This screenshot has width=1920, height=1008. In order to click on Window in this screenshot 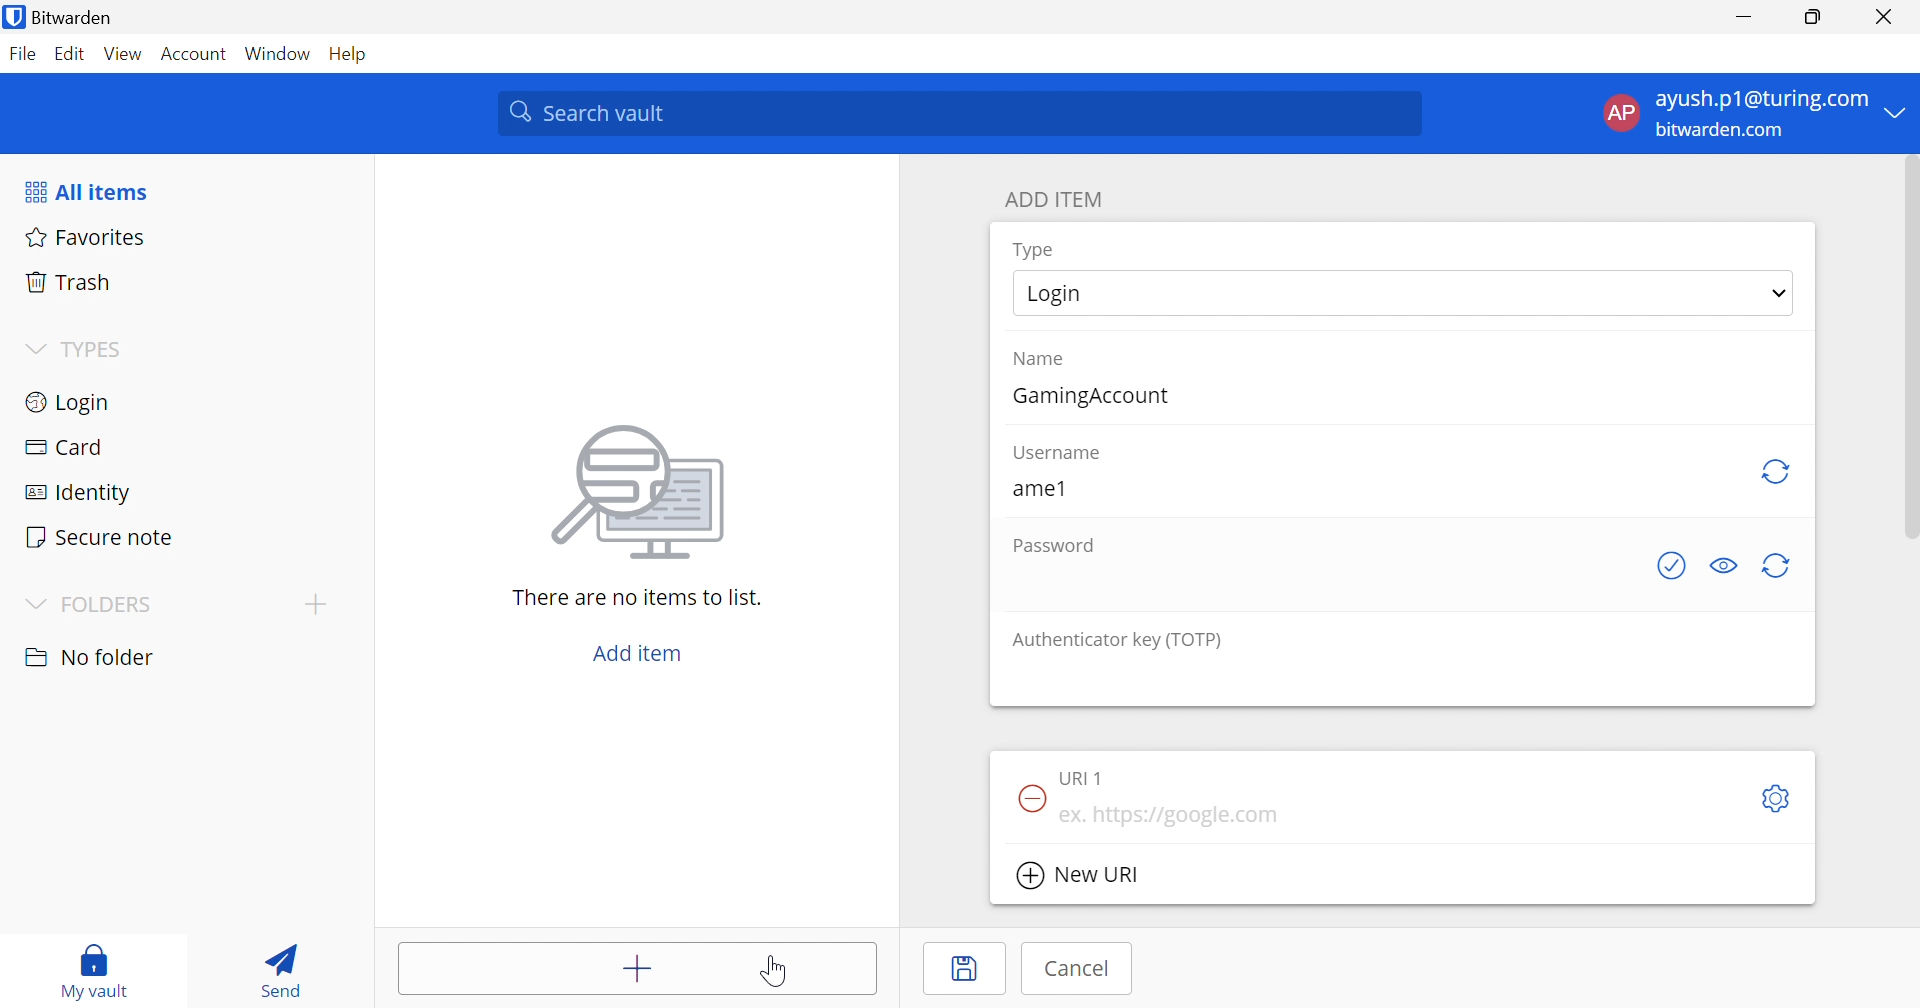, I will do `click(277, 55)`.